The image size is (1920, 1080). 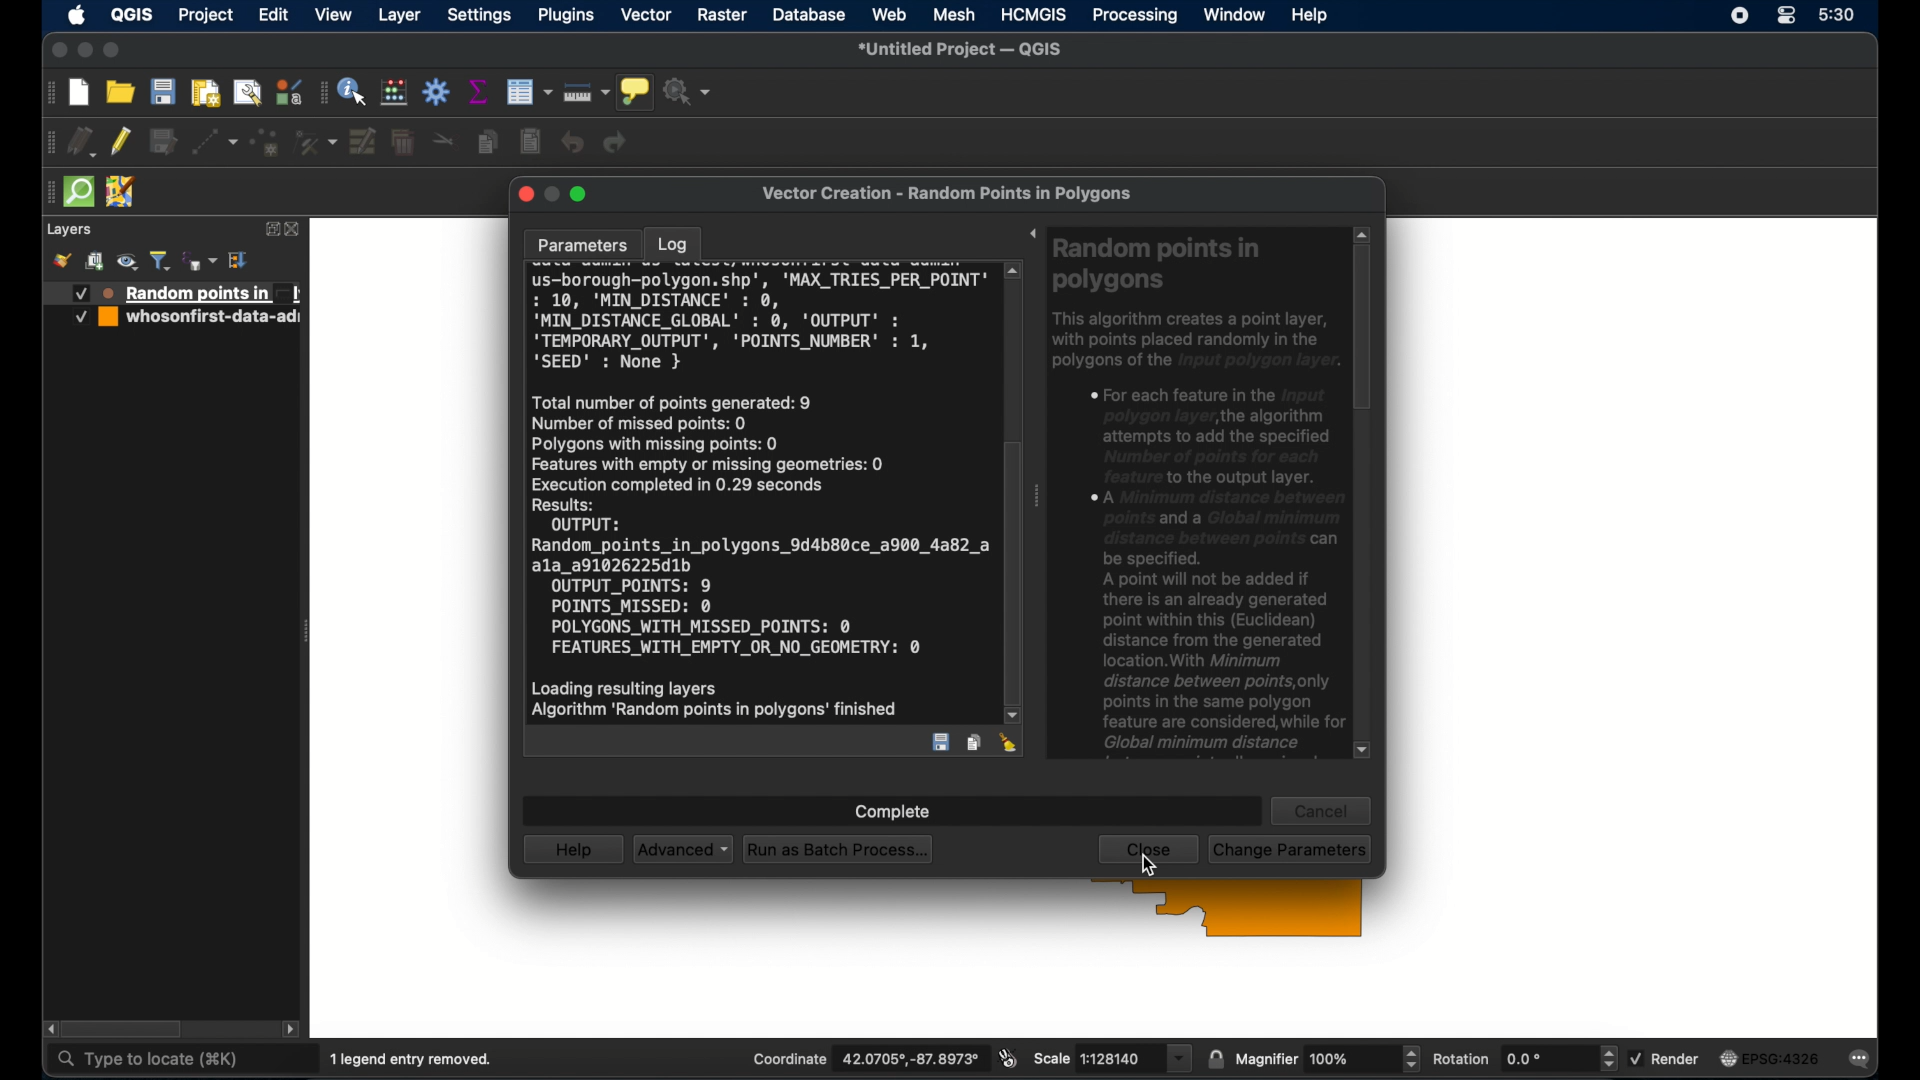 What do you see at coordinates (161, 139) in the screenshot?
I see `save edits` at bounding box center [161, 139].